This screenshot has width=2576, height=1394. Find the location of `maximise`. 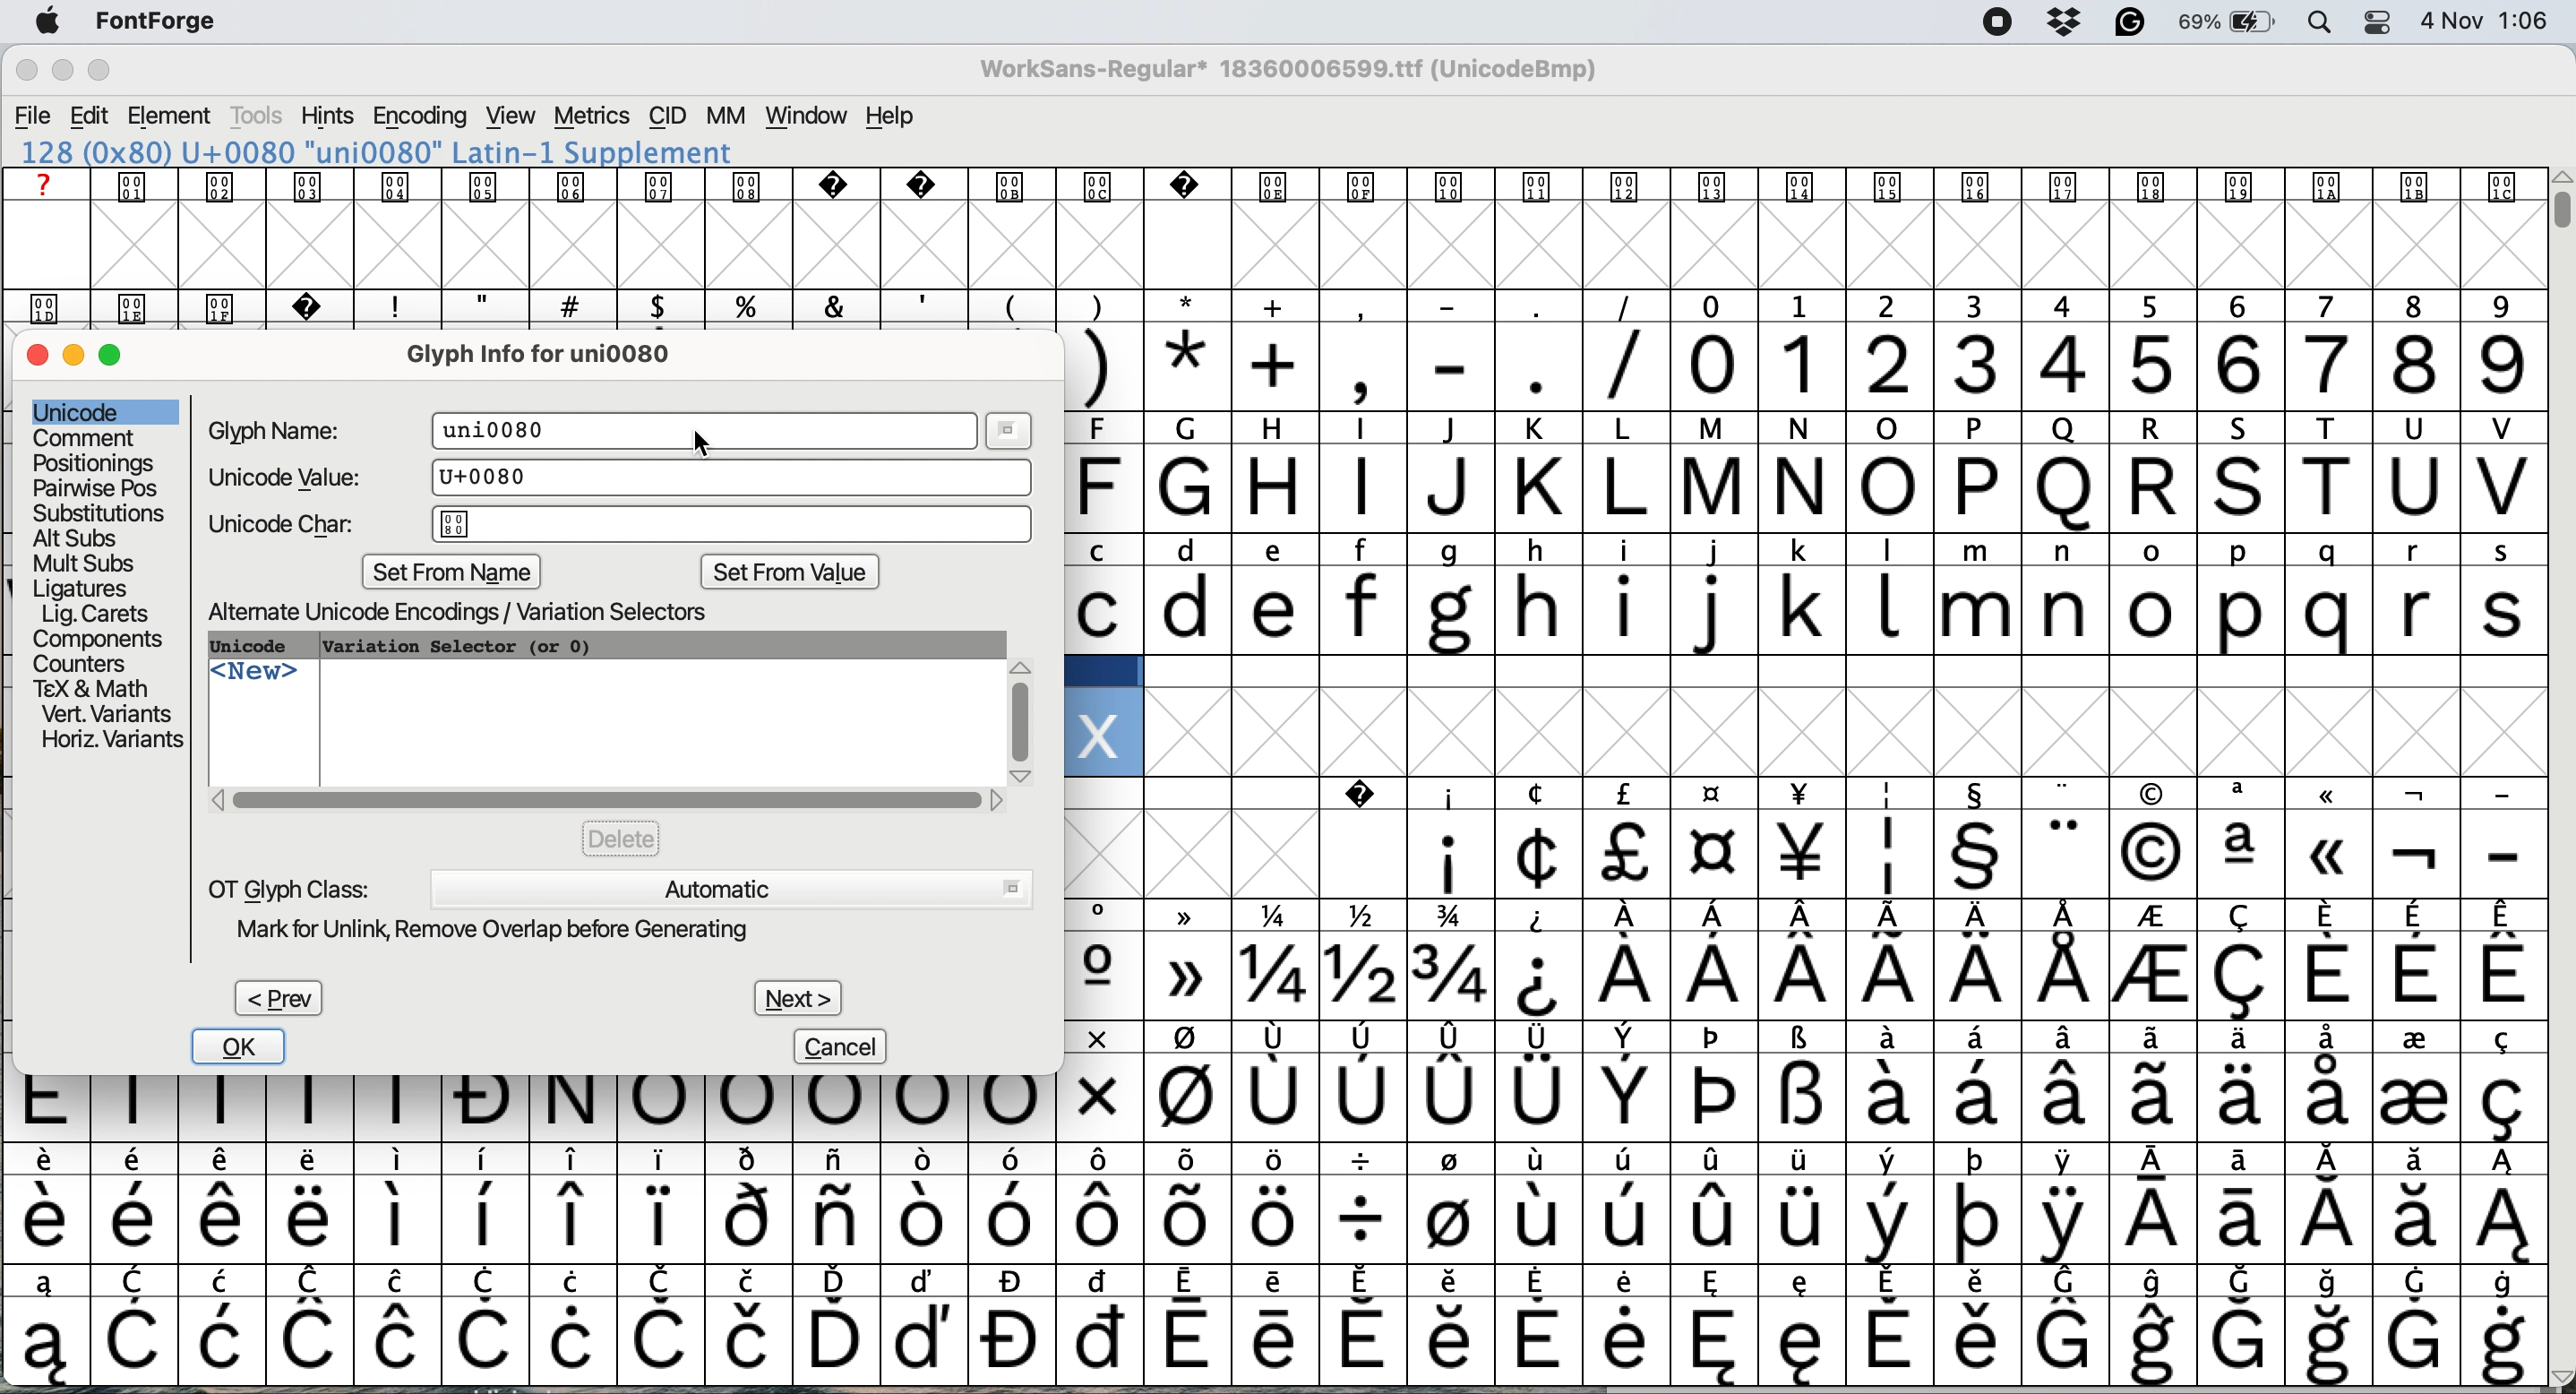

maximise is located at coordinates (111, 74).